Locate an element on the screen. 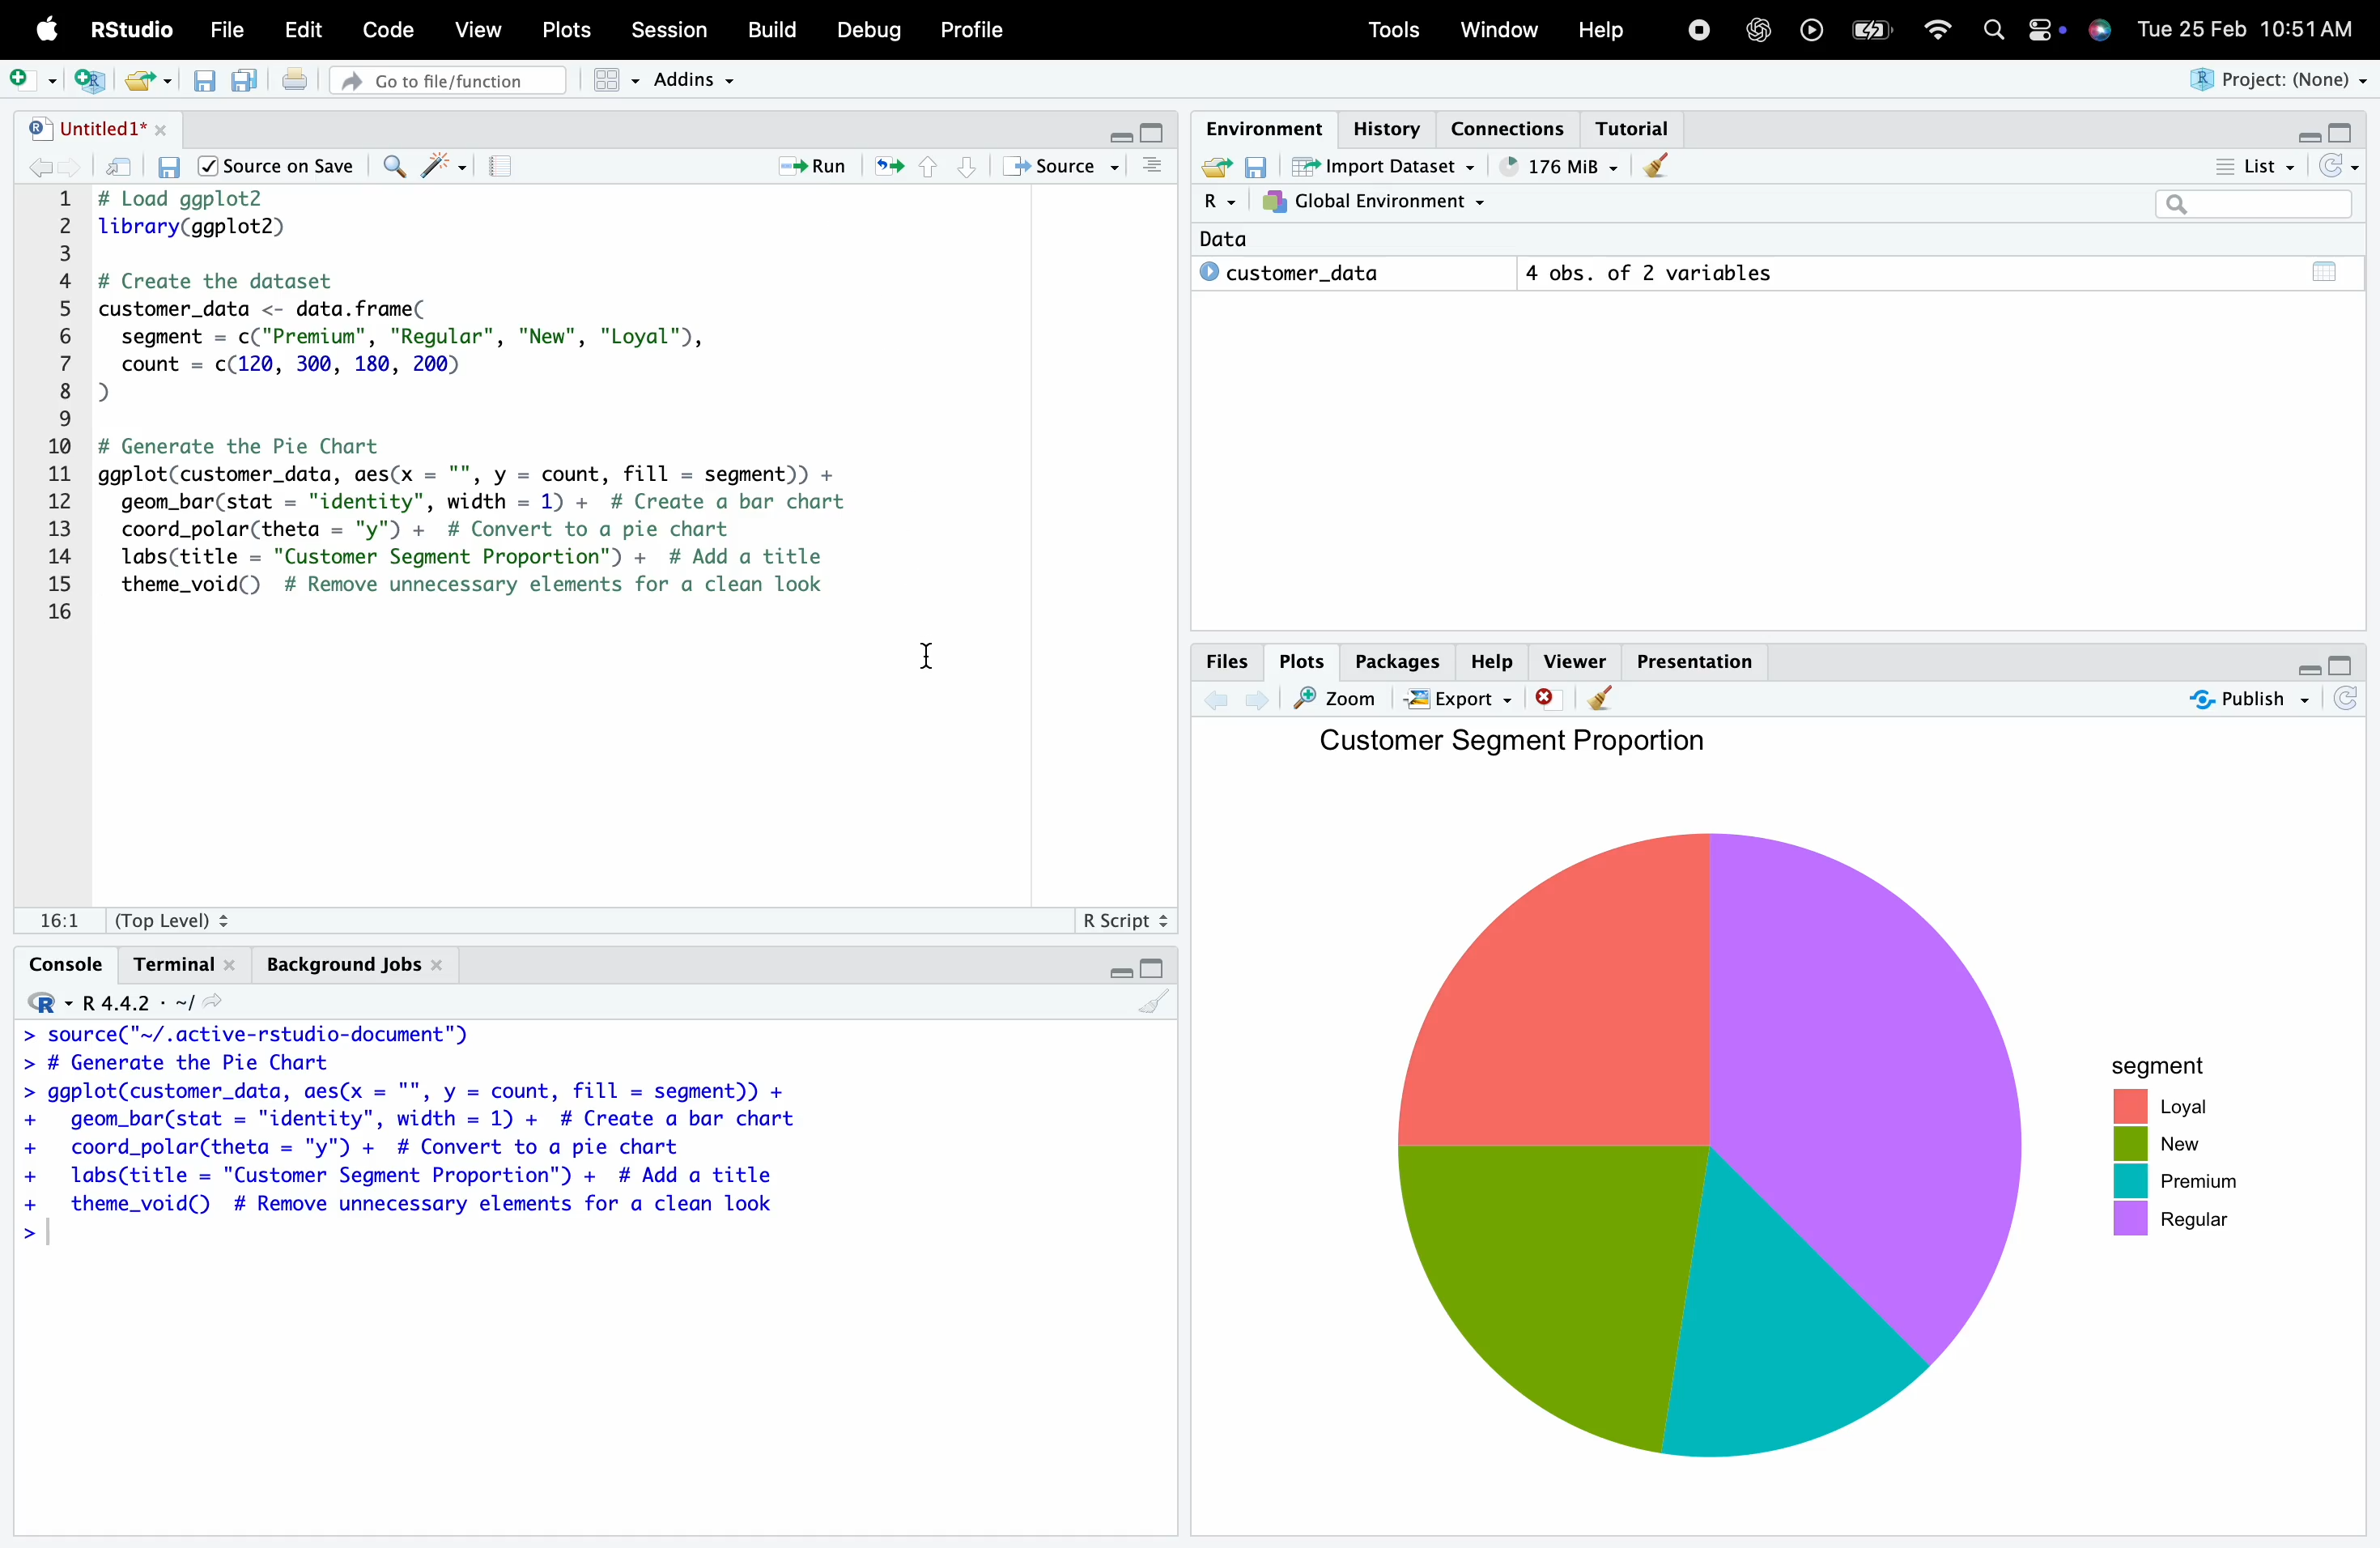 This screenshot has width=2380, height=1548. total is located at coordinates (2316, 270).